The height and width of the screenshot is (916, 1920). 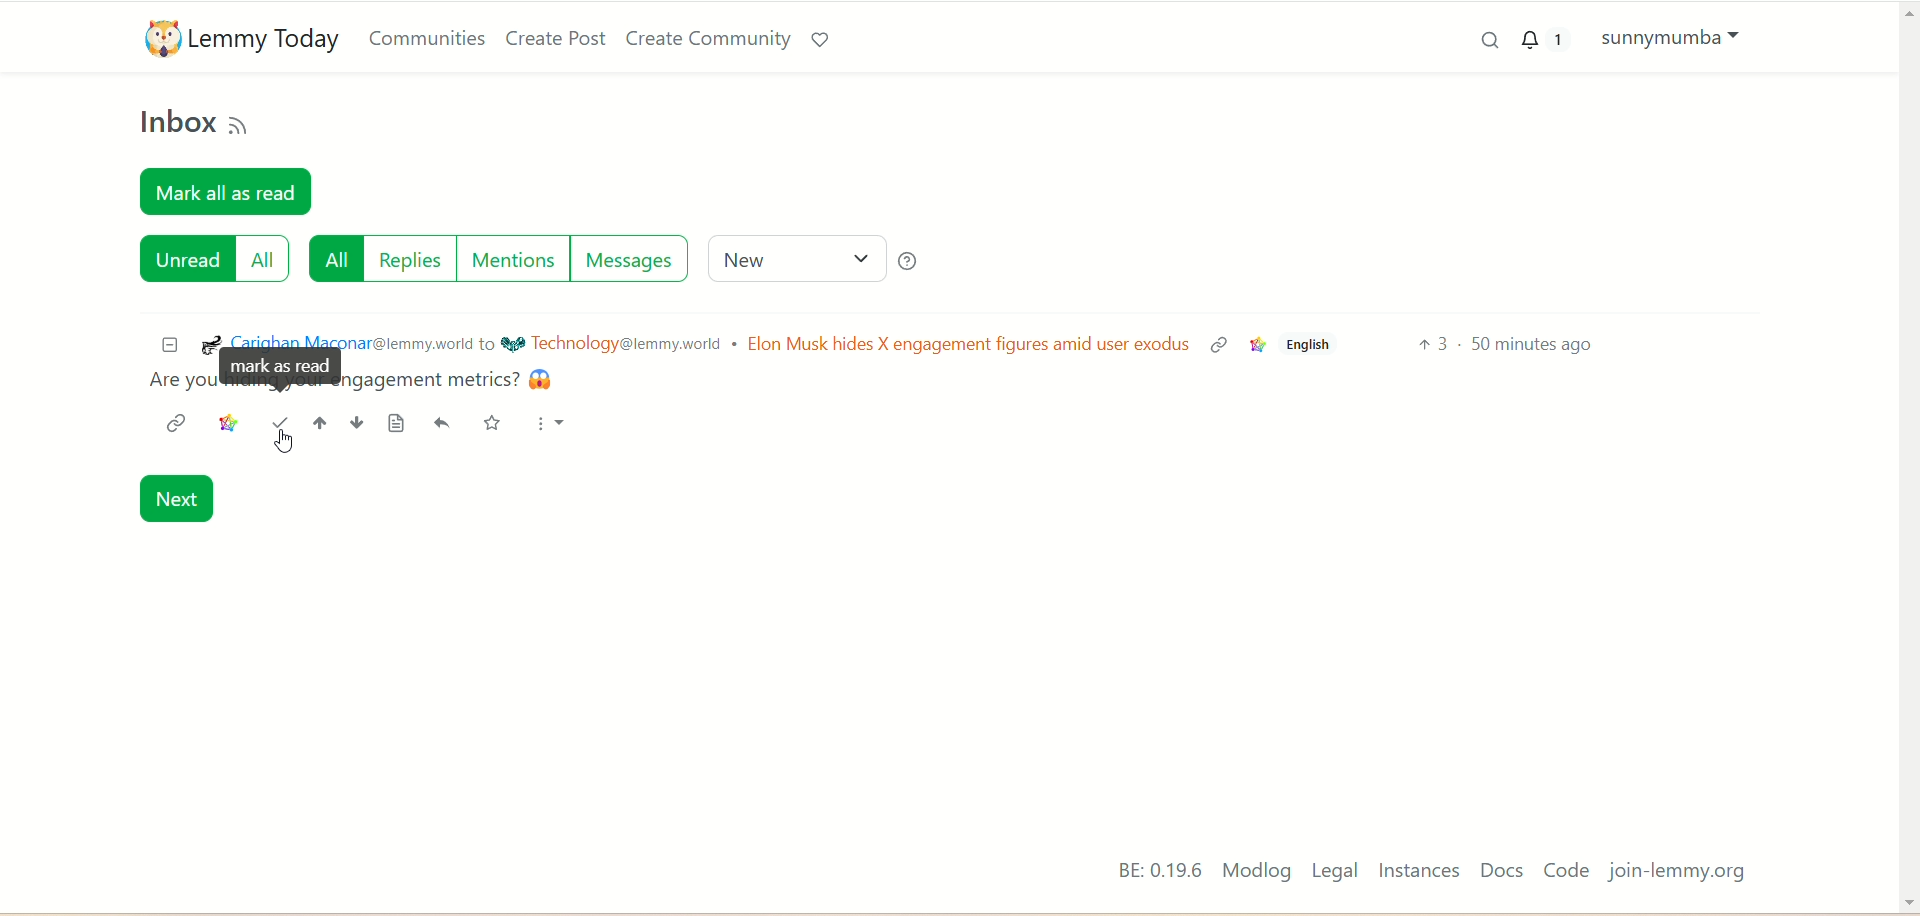 What do you see at coordinates (1544, 41) in the screenshot?
I see `1 notification` at bounding box center [1544, 41].